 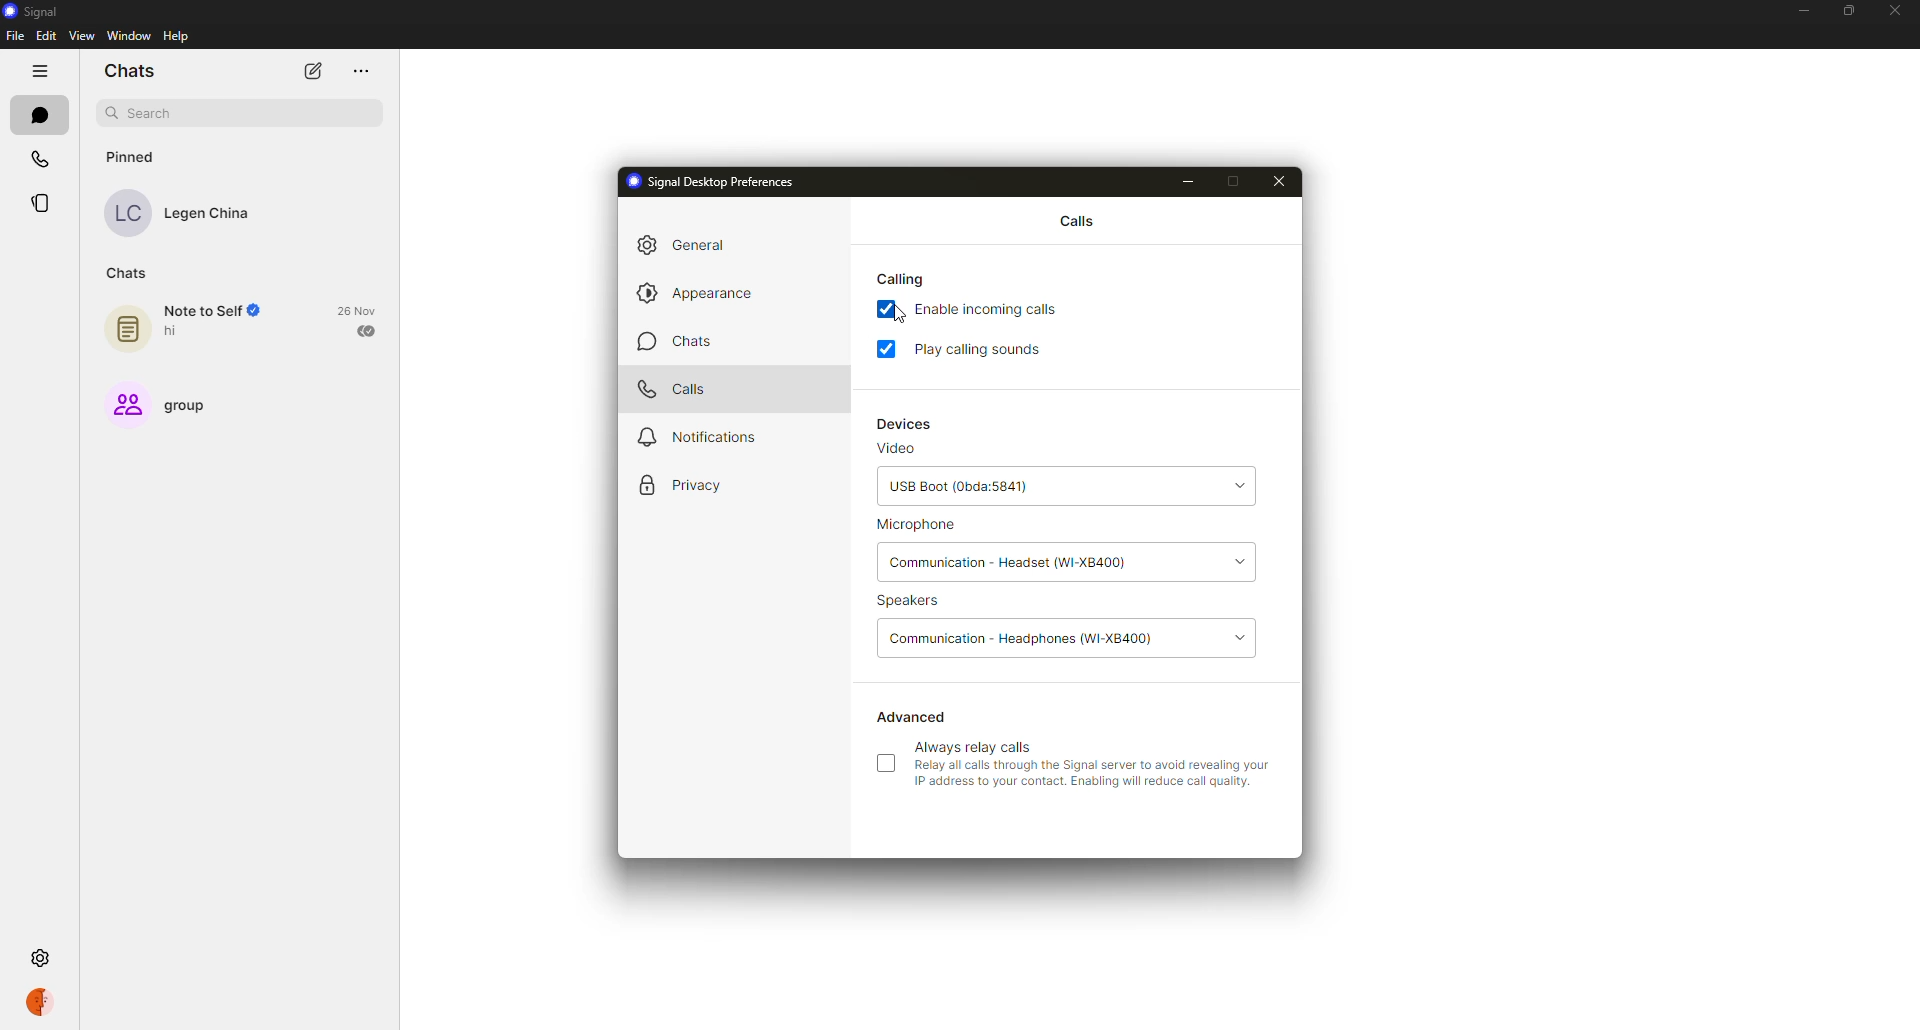 What do you see at coordinates (130, 71) in the screenshot?
I see `chats` at bounding box center [130, 71].